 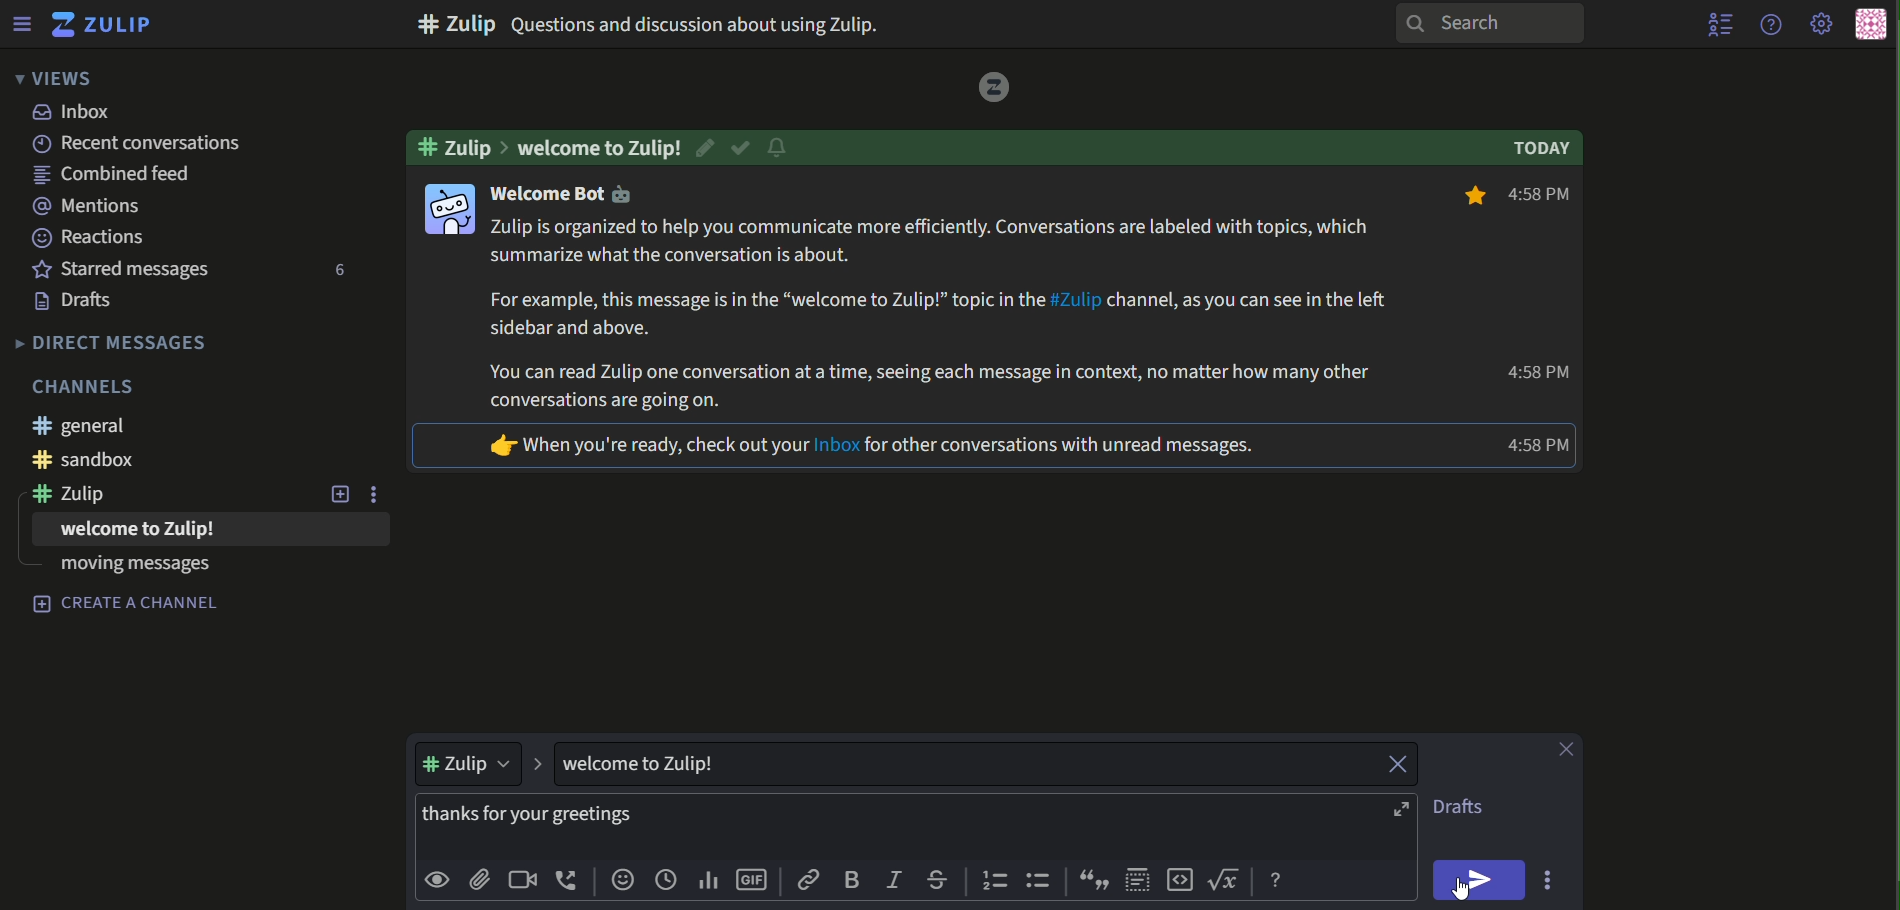 I want to click on add gif, so click(x=753, y=882).